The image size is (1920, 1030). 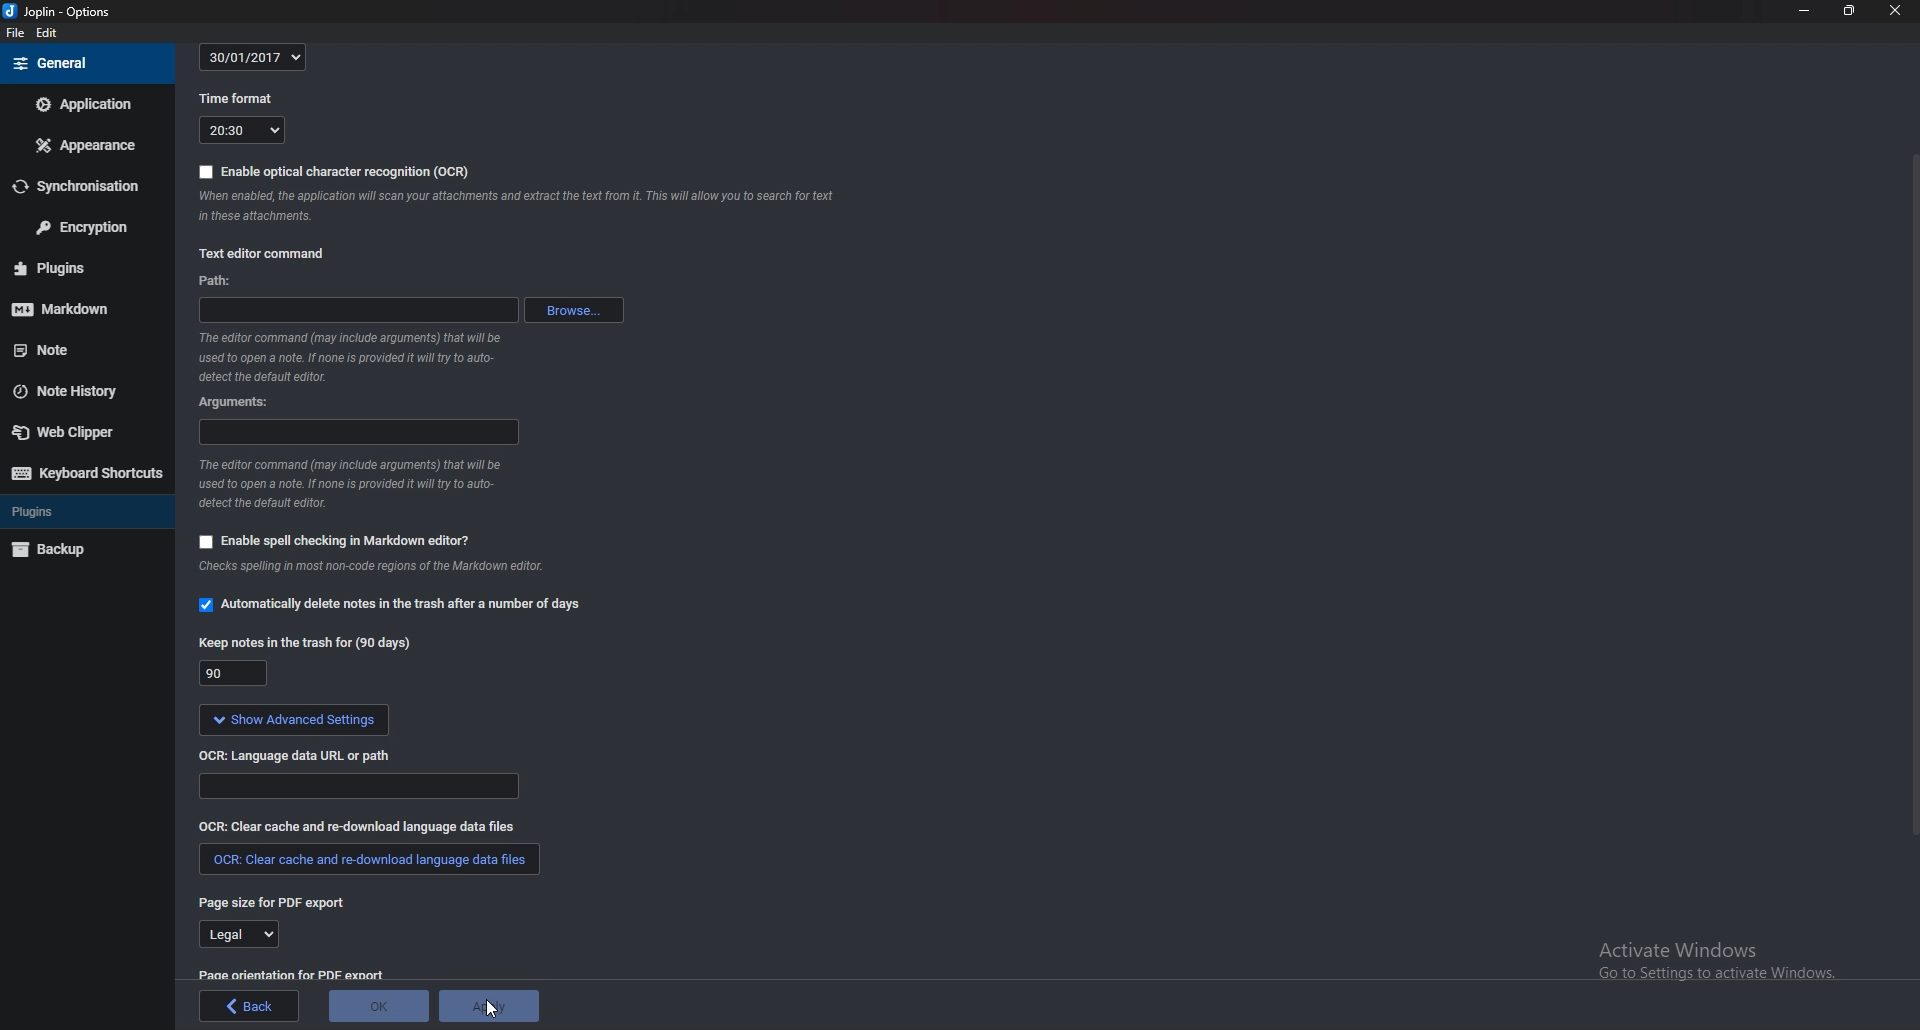 What do you see at coordinates (388, 604) in the screenshot?
I see `Automatically delete notes` at bounding box center [388, 604].